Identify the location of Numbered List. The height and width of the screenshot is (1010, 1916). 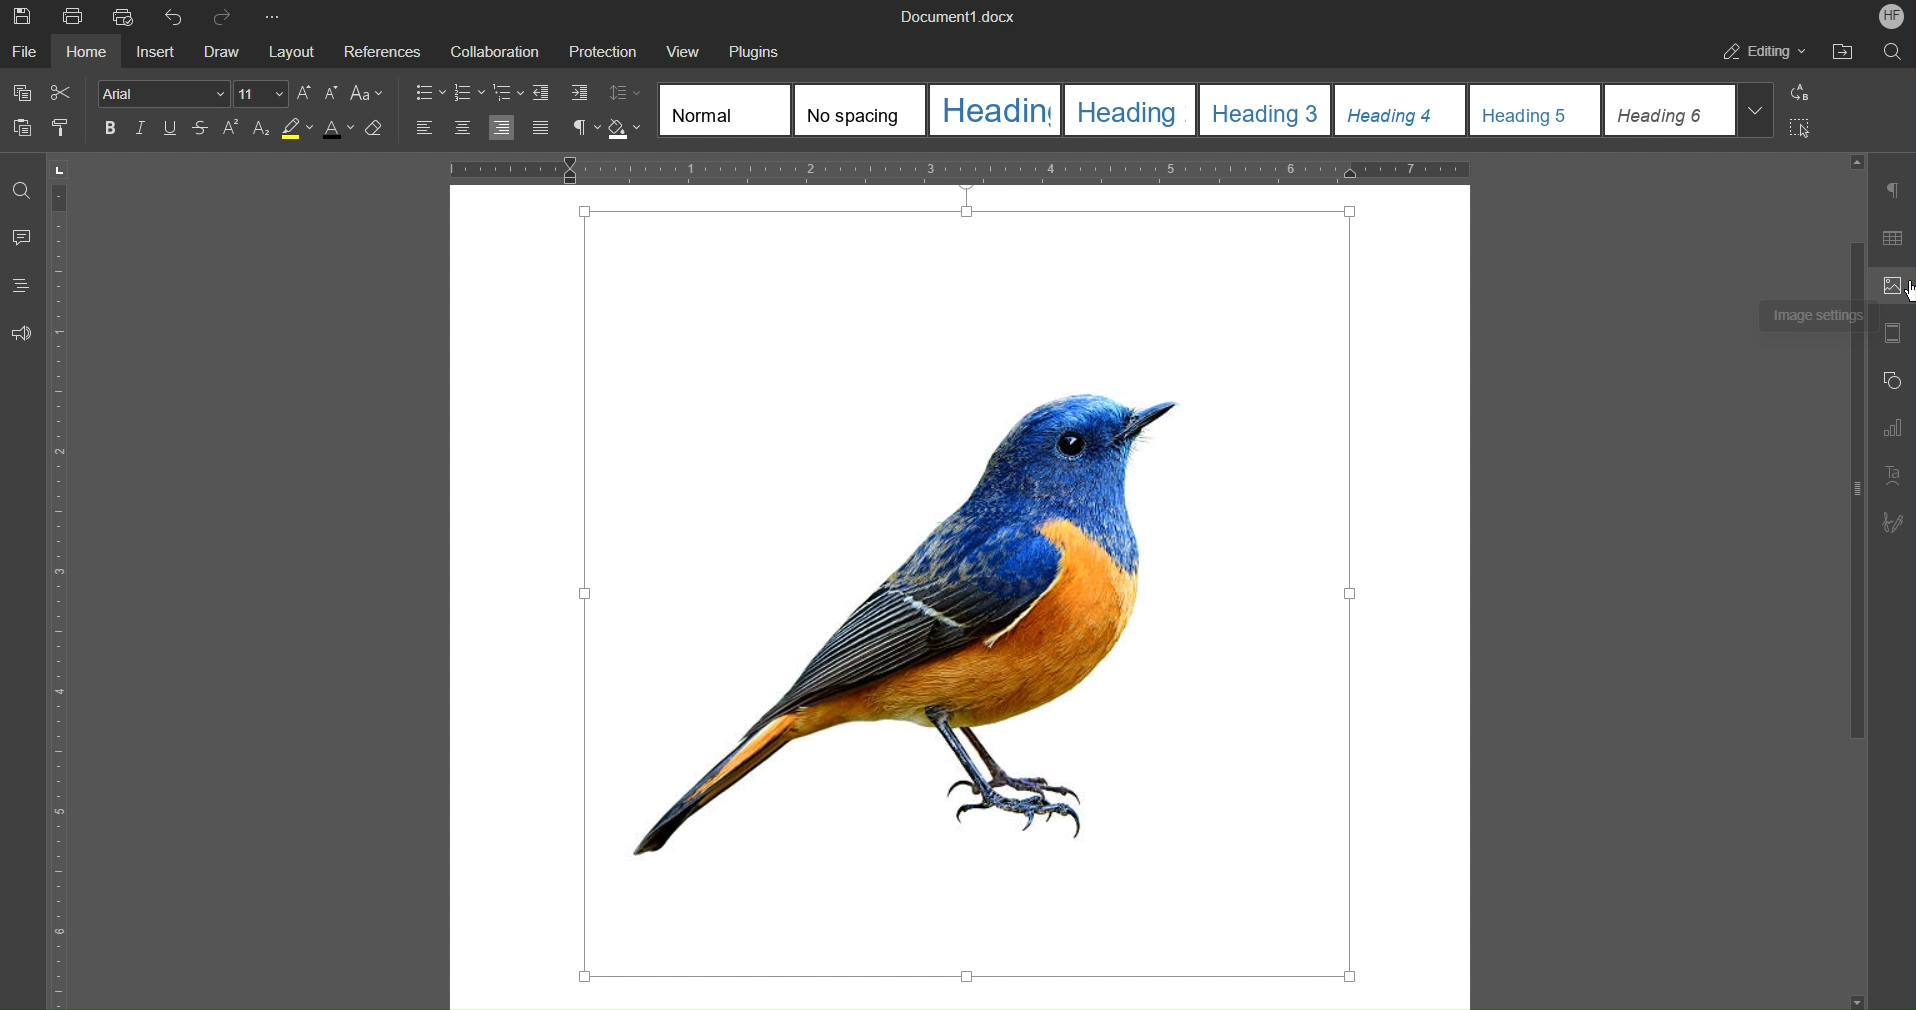
(469, 94).